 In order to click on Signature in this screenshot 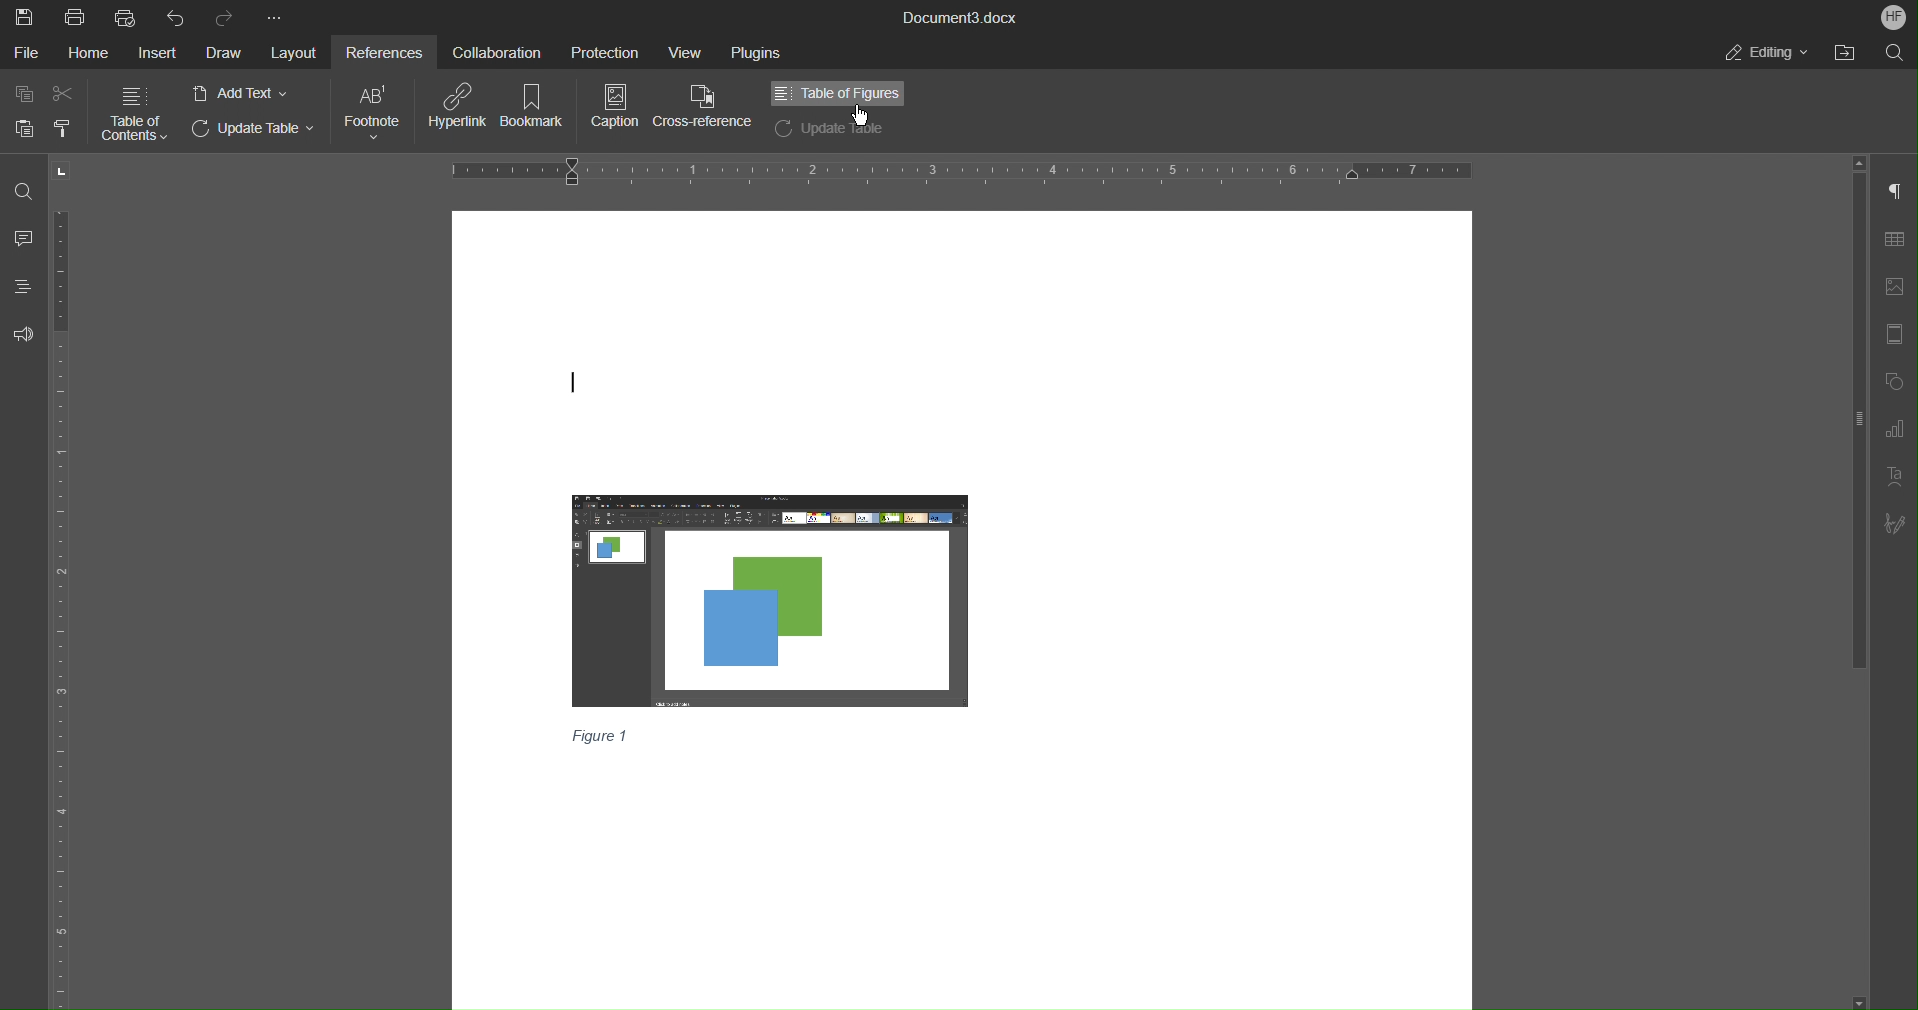, I will do `click(1898, 526)`.